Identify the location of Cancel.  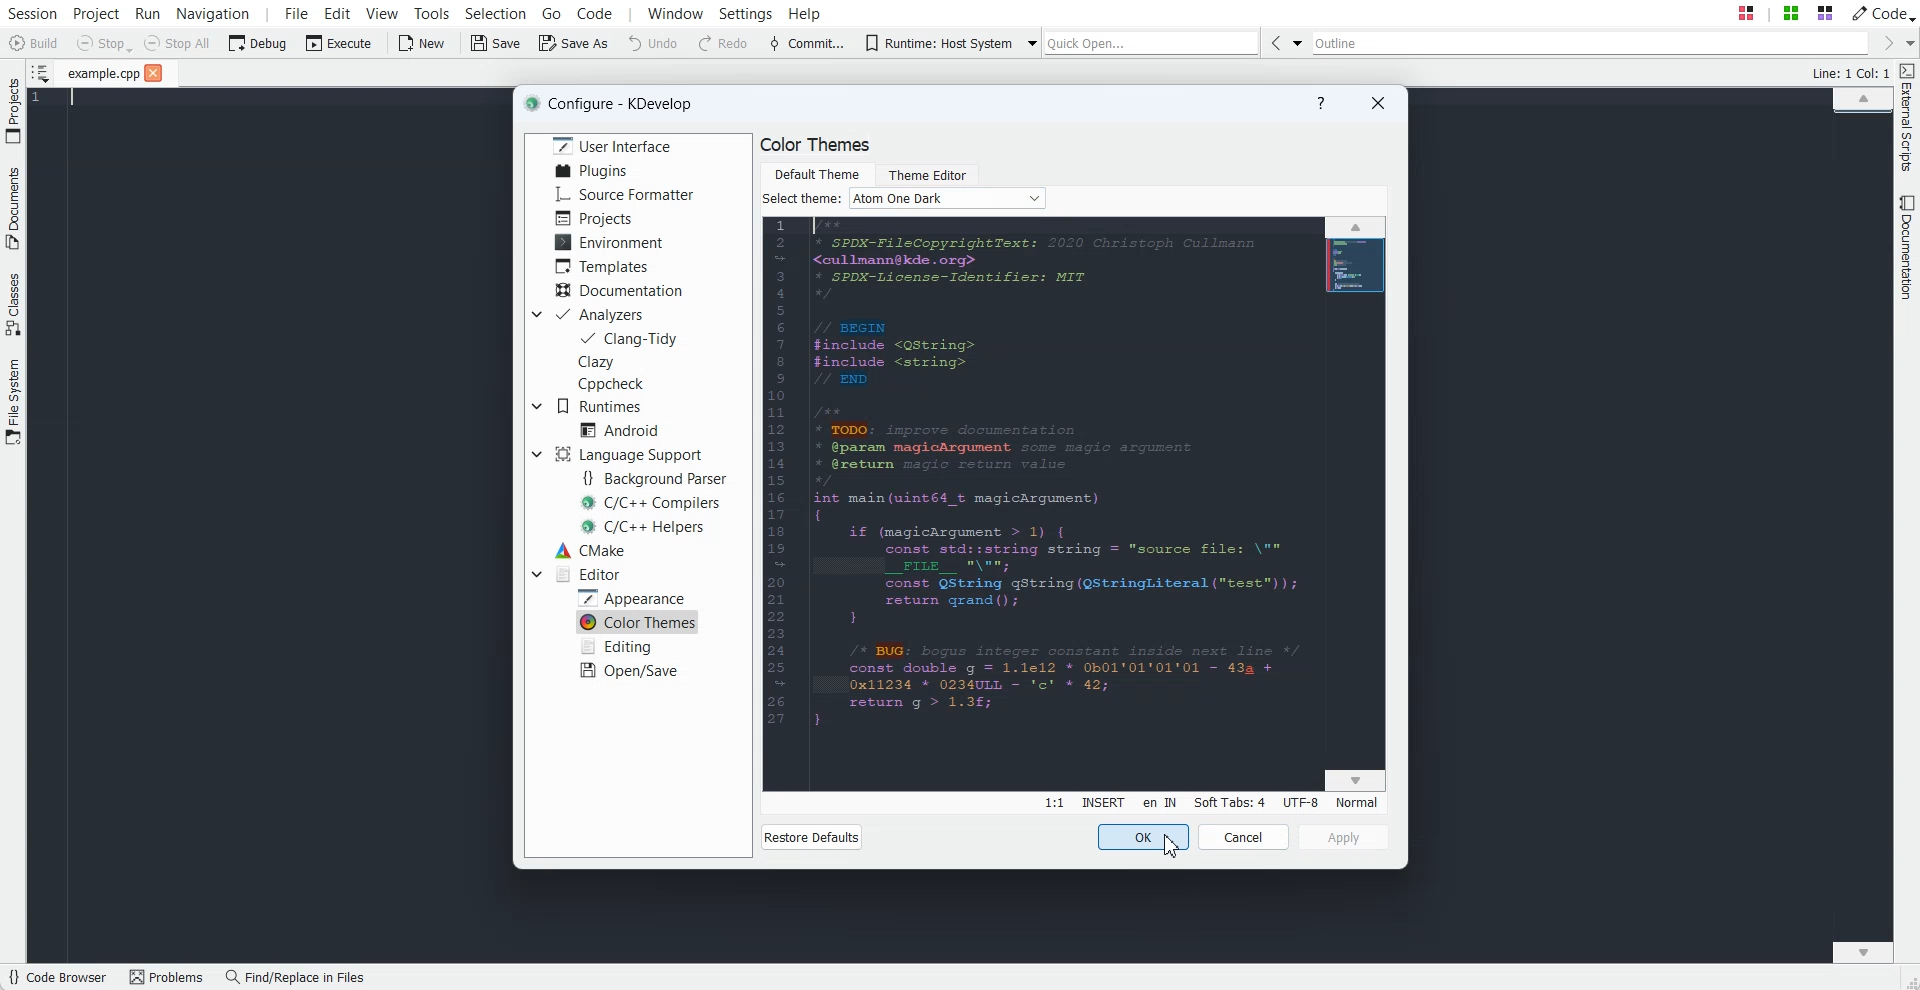
(1244, 837).